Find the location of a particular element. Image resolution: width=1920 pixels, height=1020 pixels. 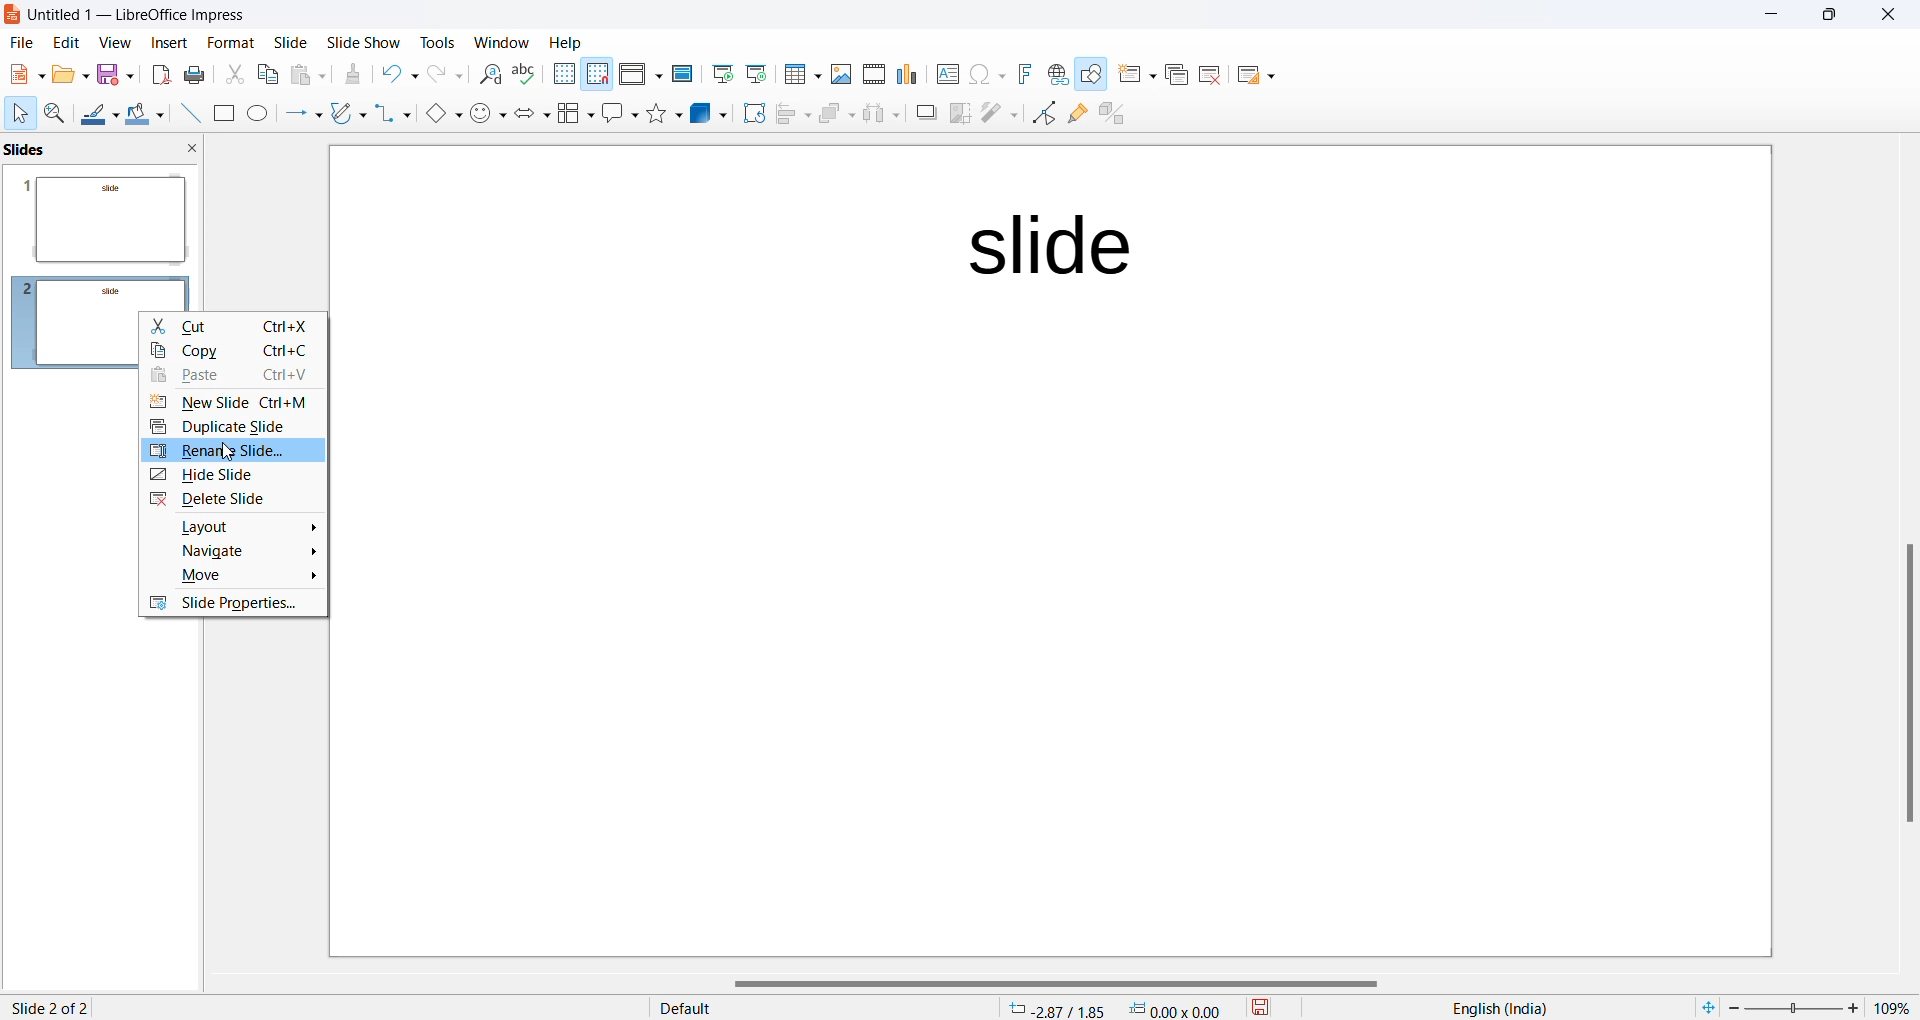

symbol shapes is located at coordinates (487, 114).